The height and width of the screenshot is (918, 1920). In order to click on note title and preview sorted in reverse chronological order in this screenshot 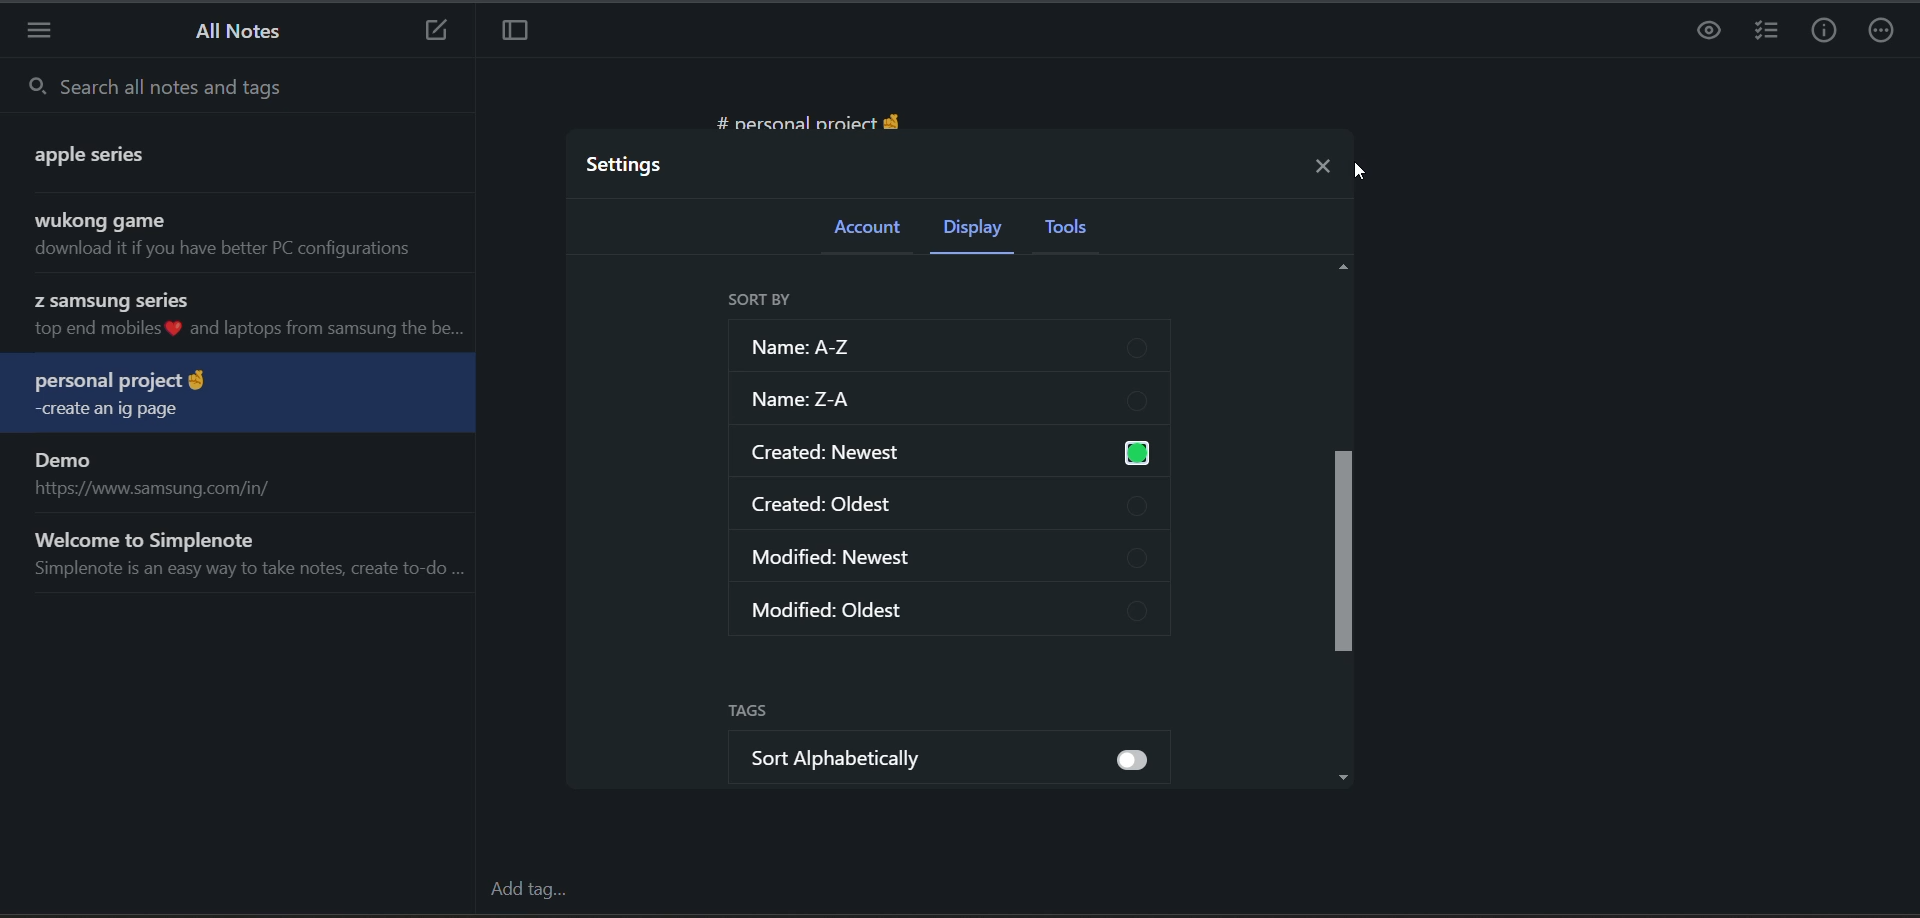, I will do `click(246, 236)`.